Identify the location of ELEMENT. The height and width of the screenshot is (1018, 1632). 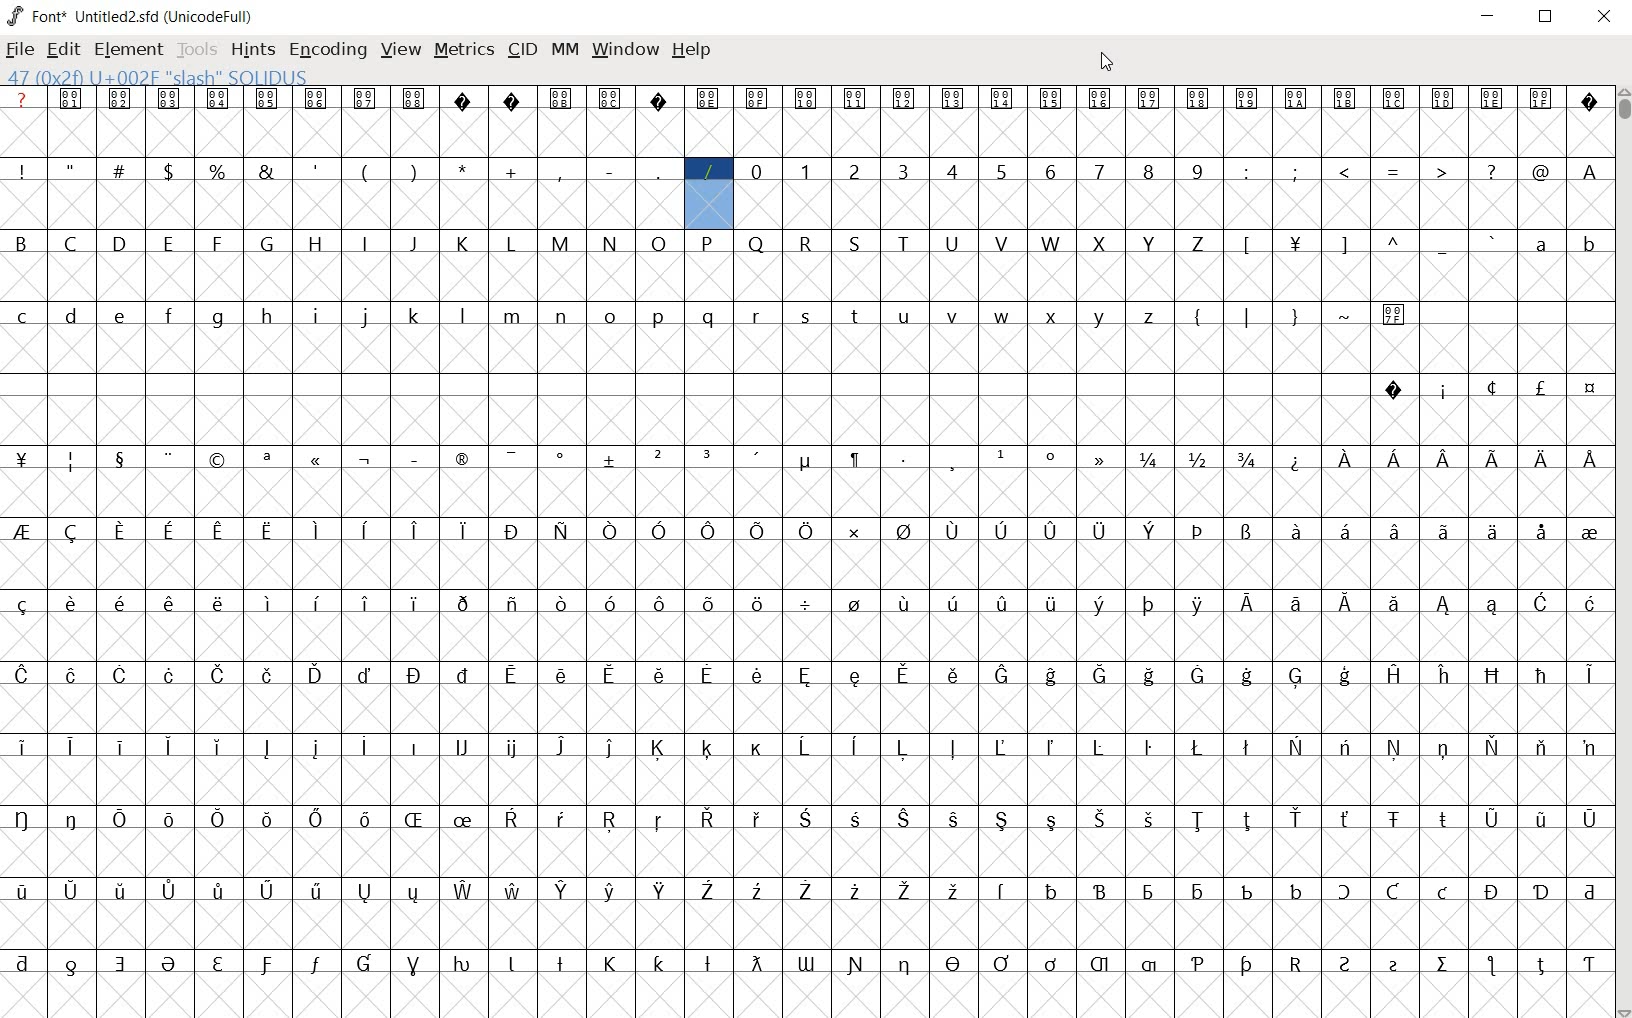
(130, 50).